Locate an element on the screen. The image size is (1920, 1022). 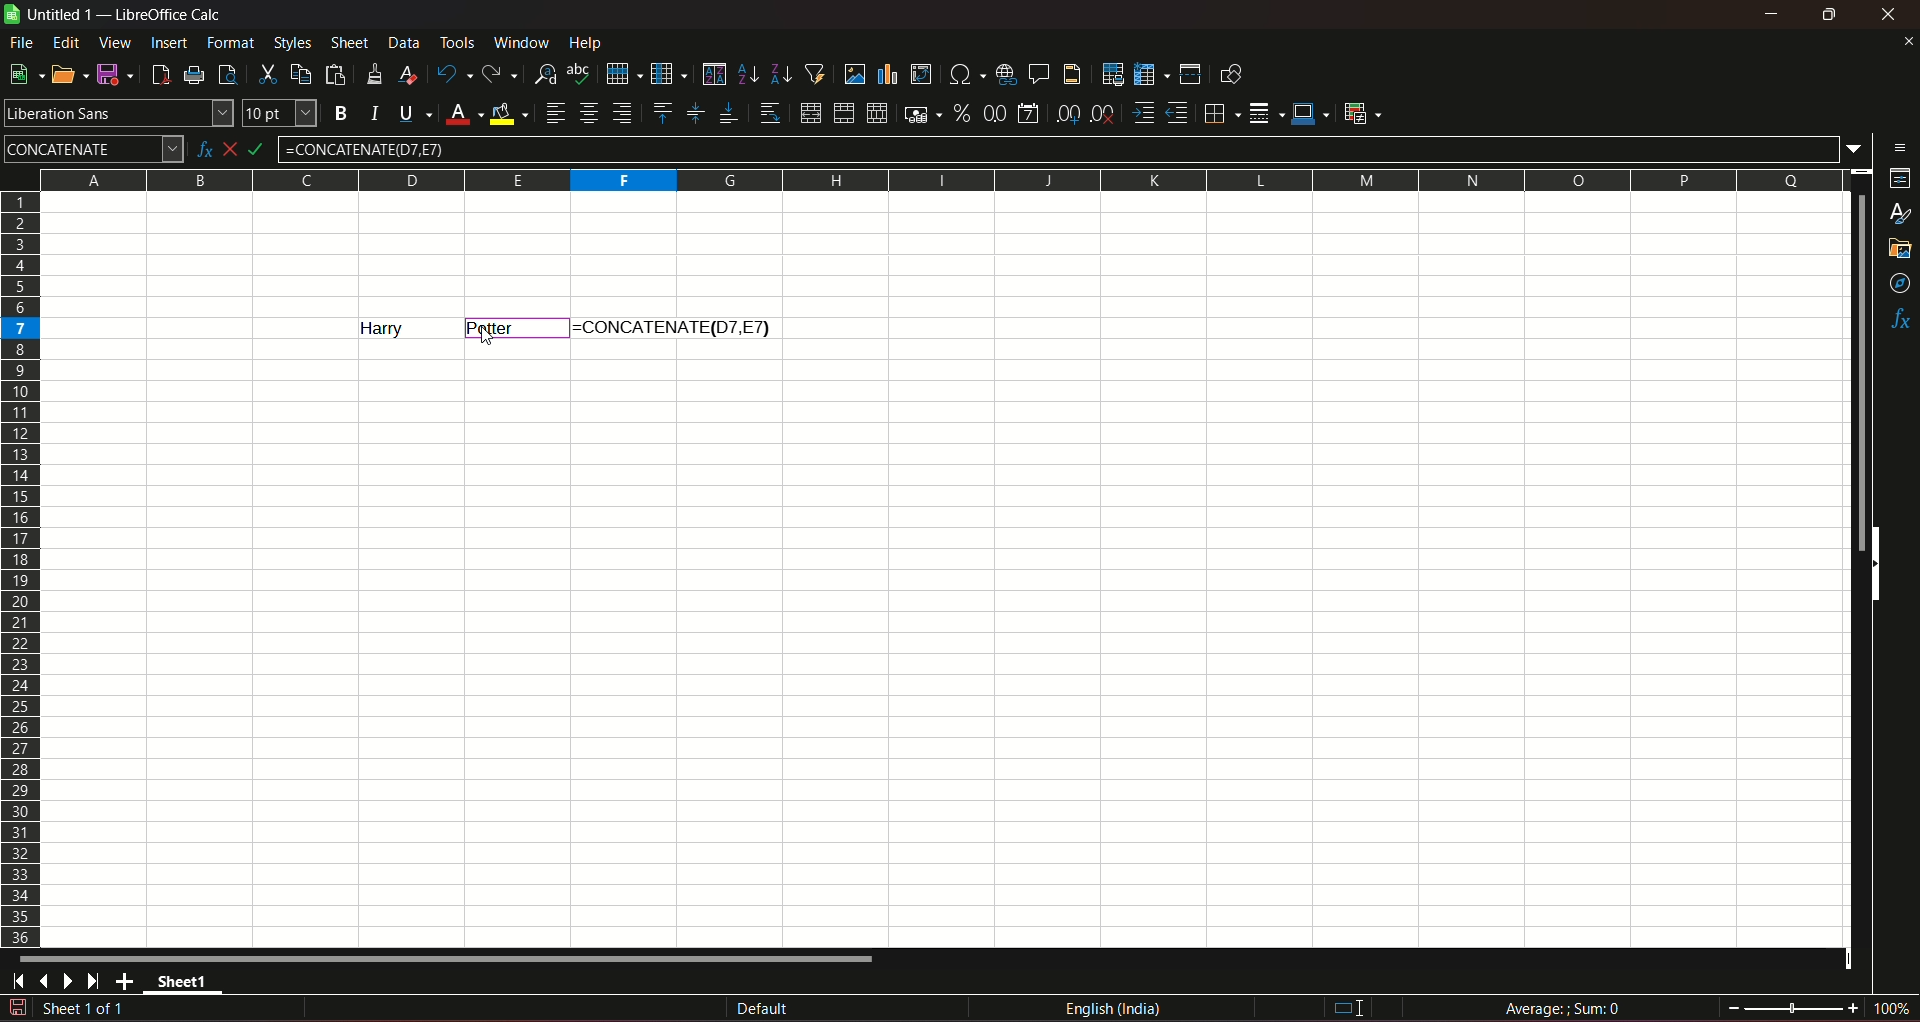
gallery is located at coordinates (1898, 249).